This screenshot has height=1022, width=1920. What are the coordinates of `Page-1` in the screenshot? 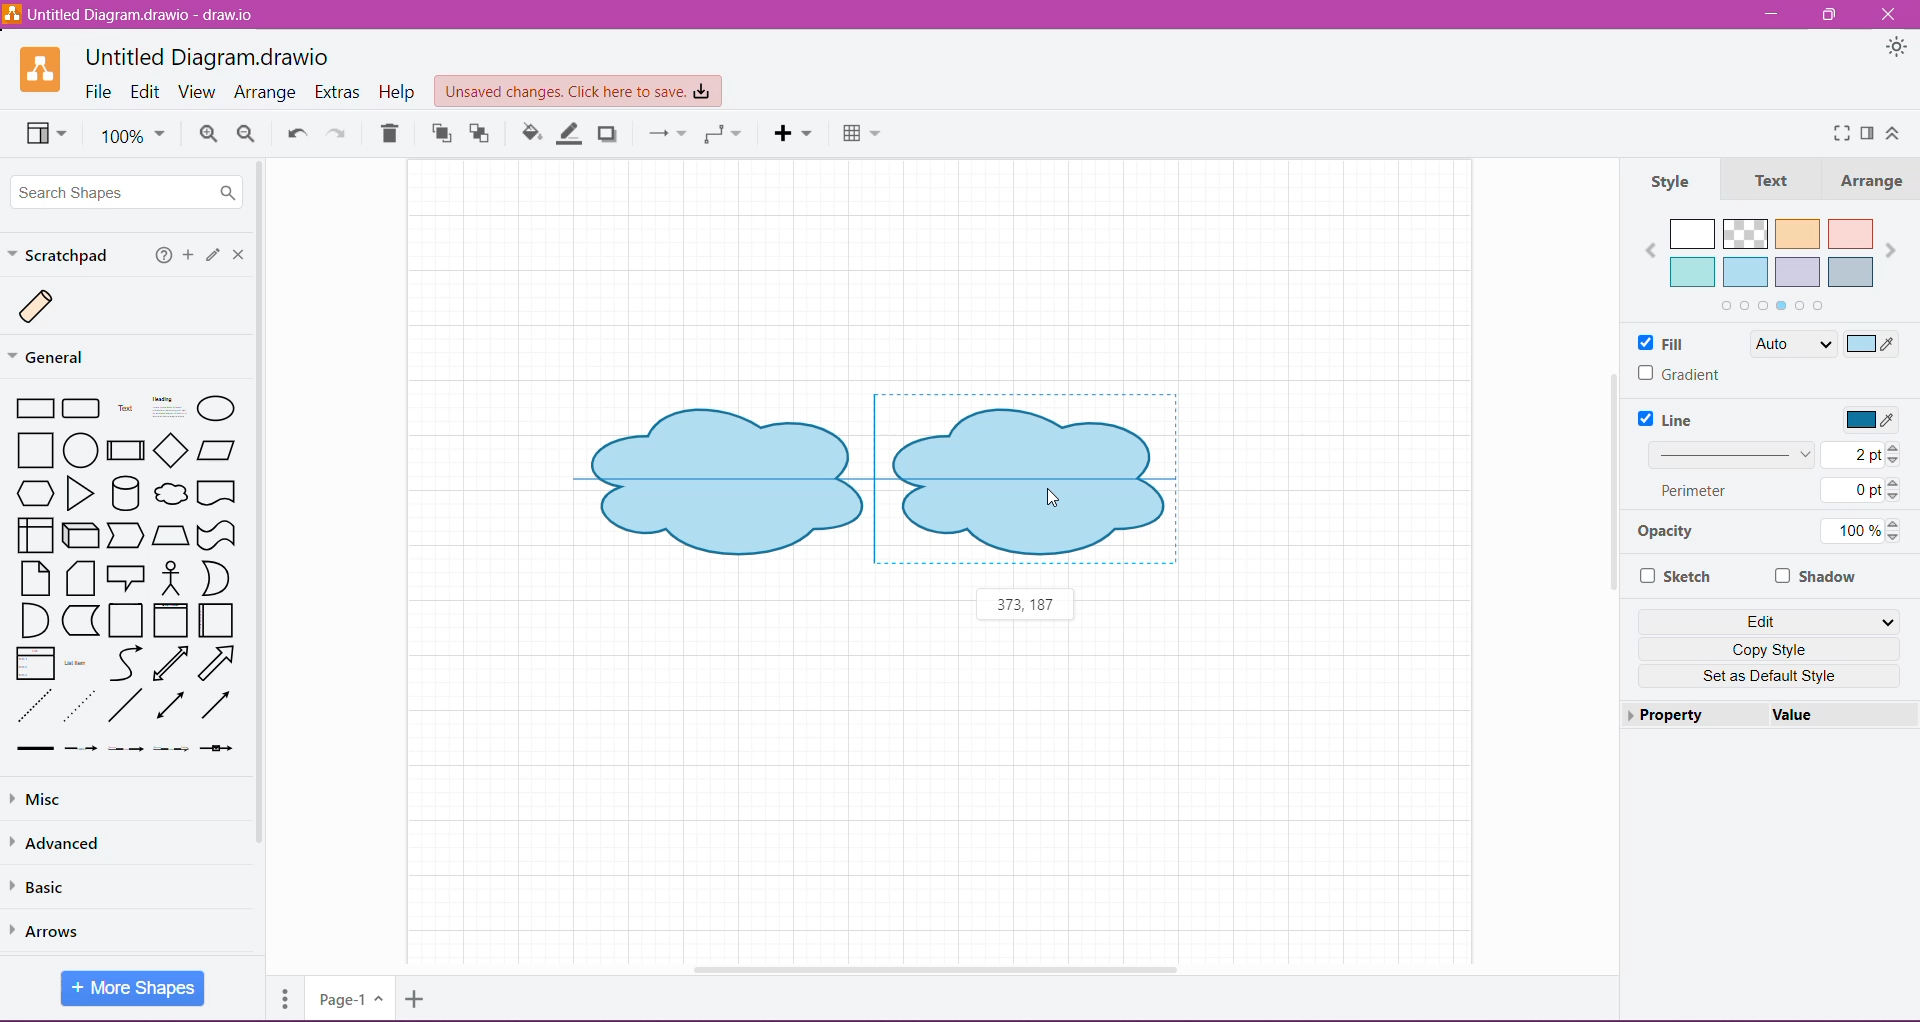 It's located at (348, 999).